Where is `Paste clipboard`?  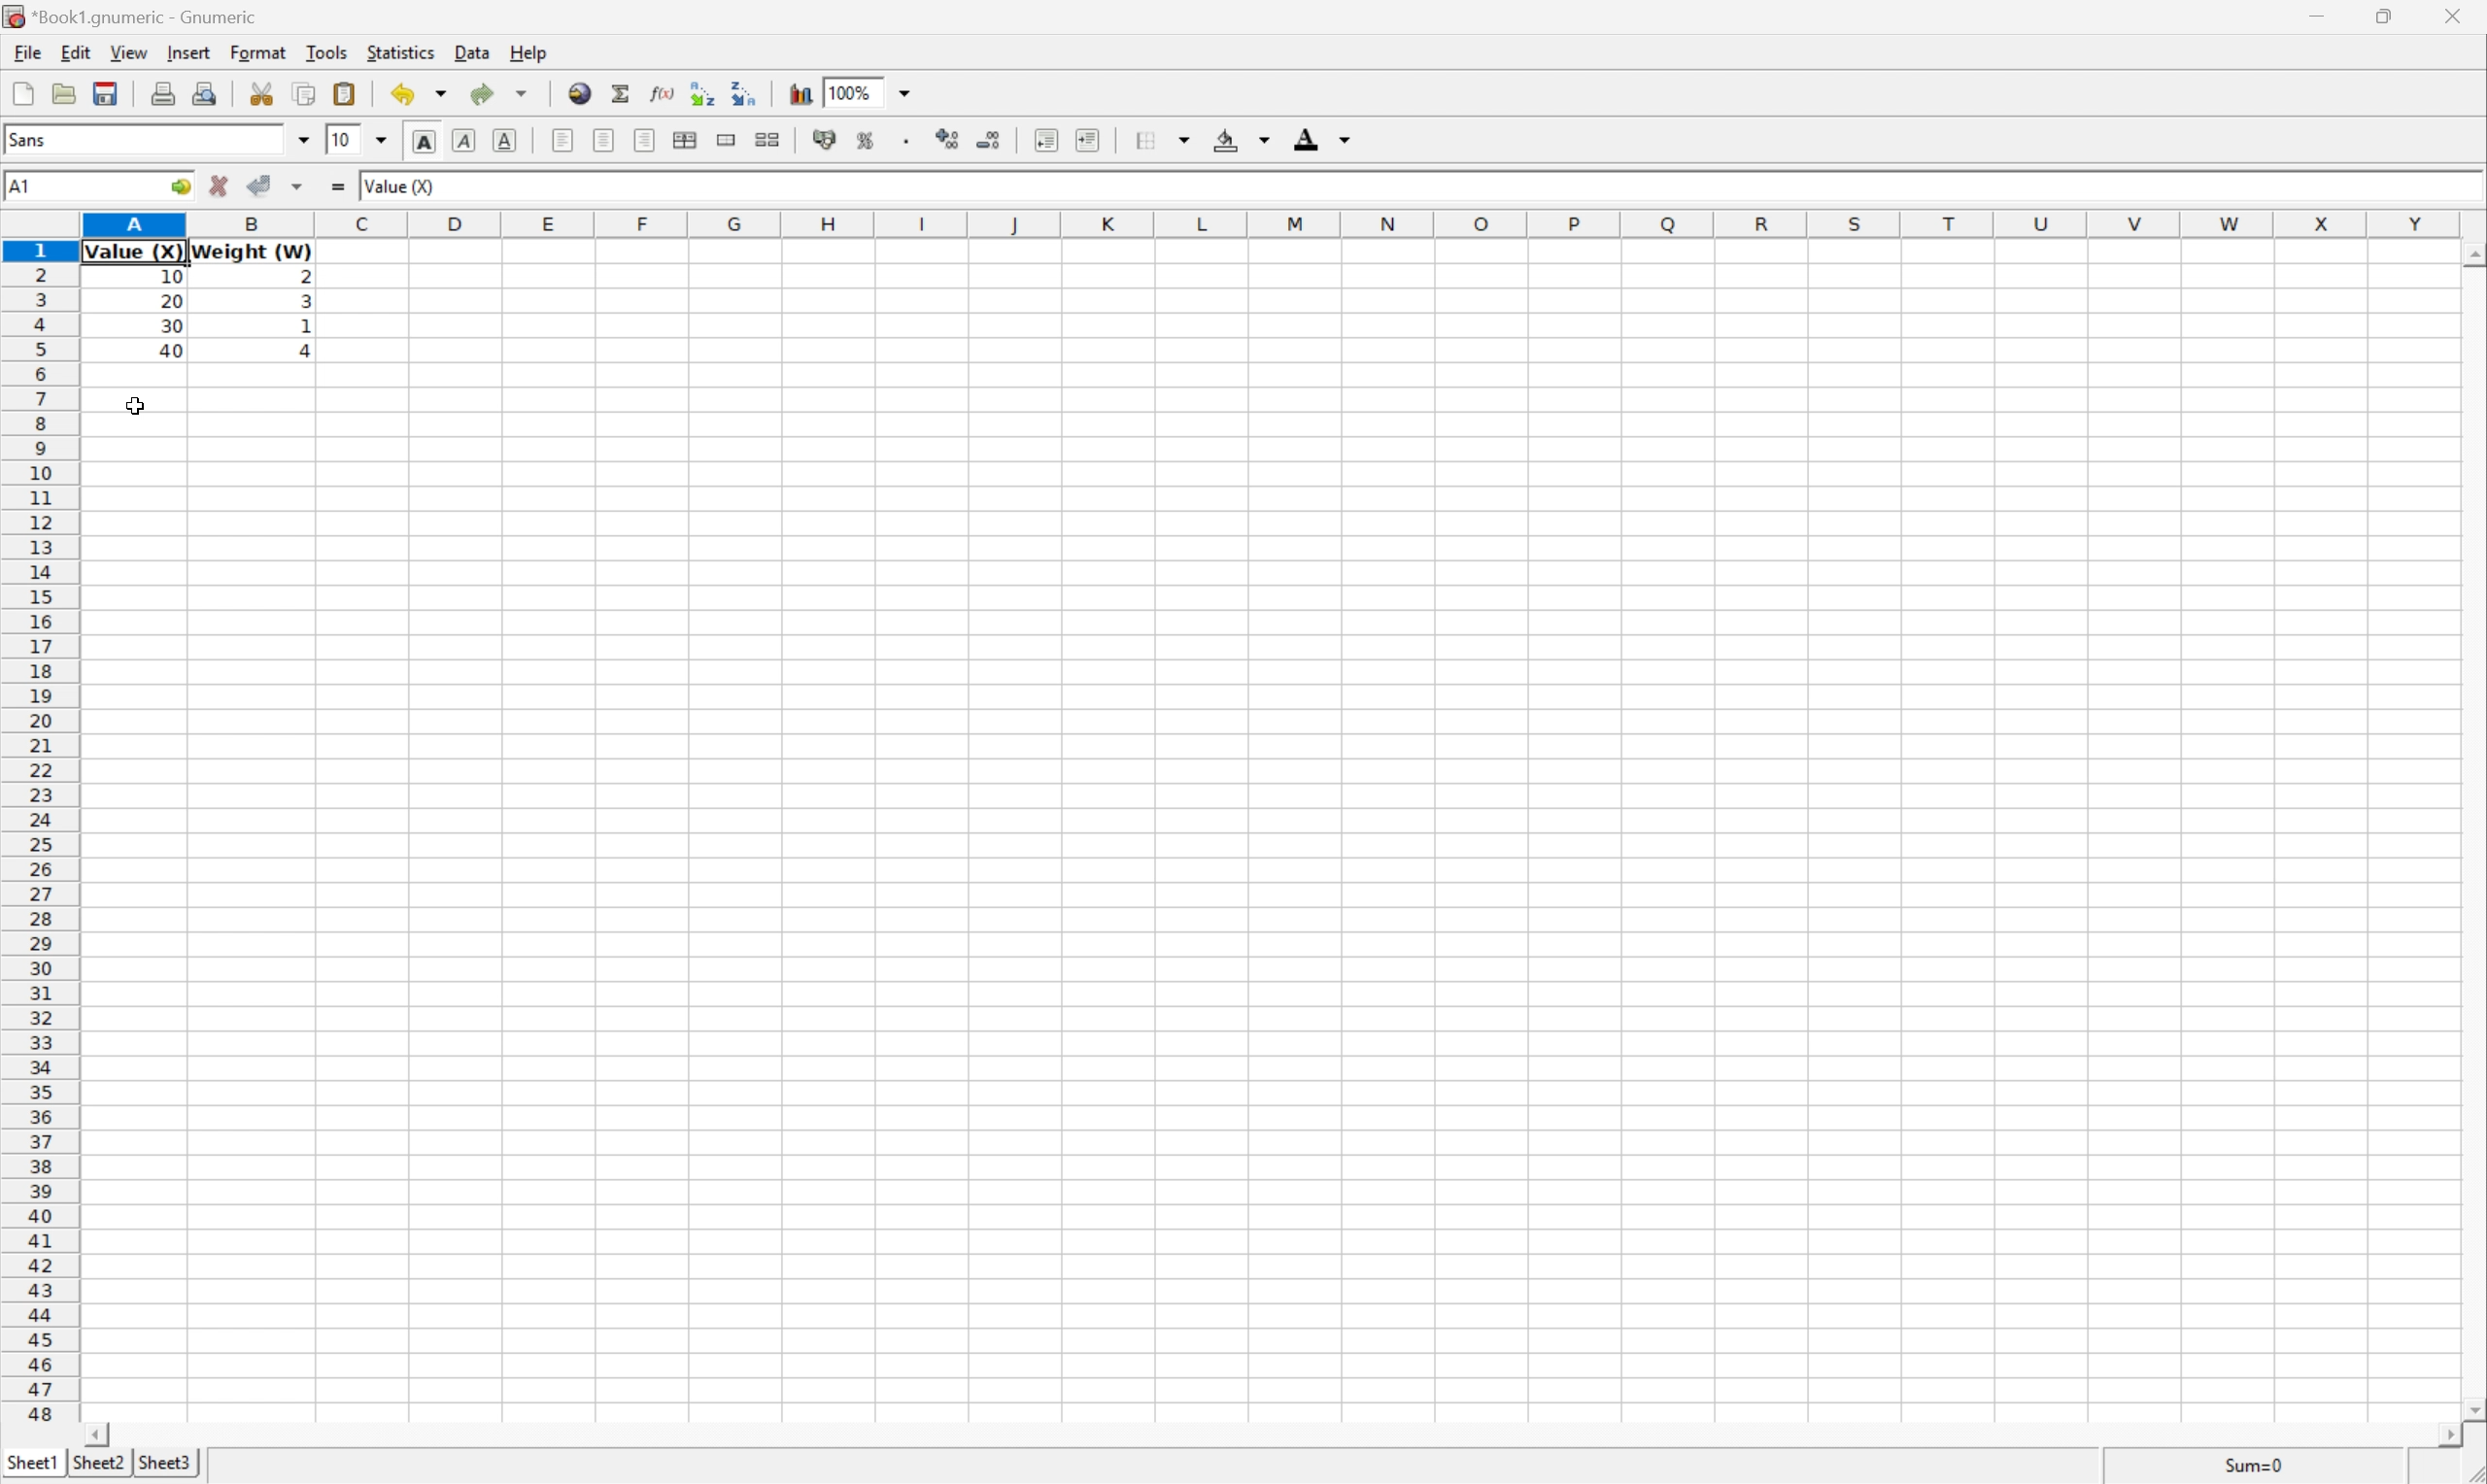 Paste clipboard is located at coordinates (347, 90).